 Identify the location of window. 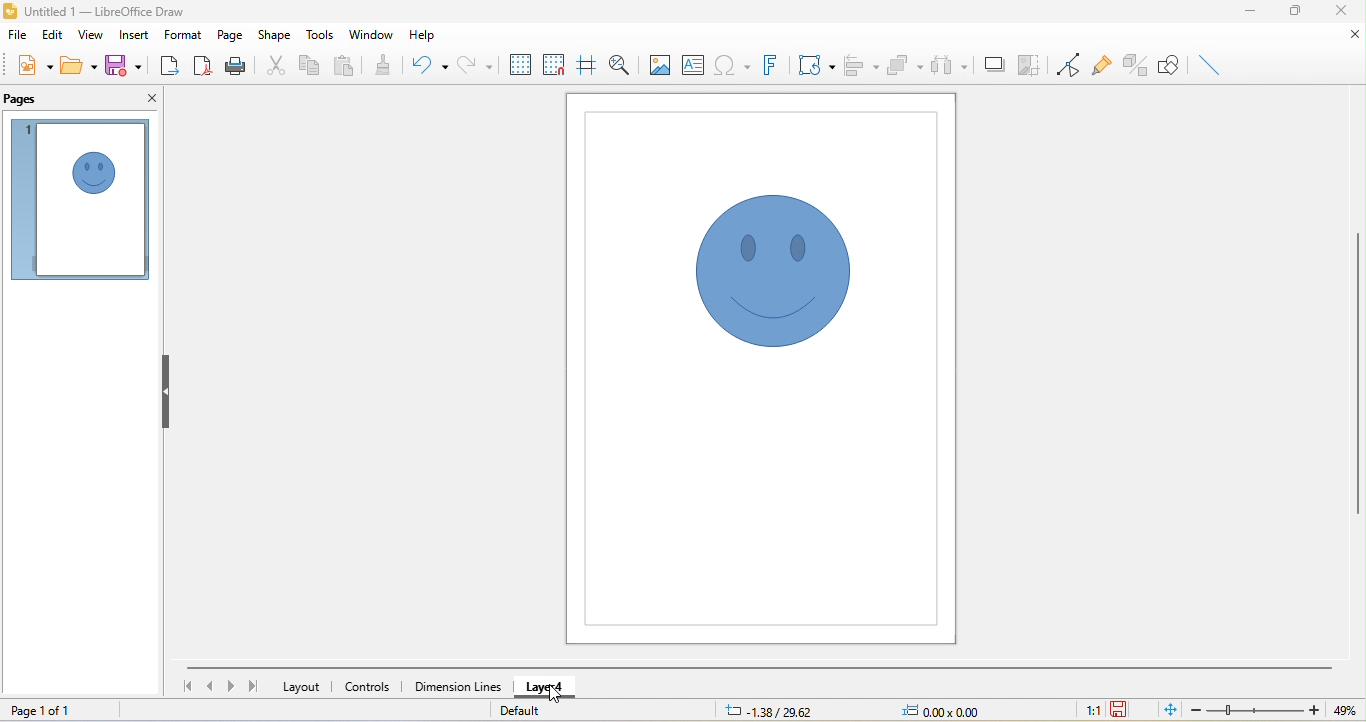
(373, 33).